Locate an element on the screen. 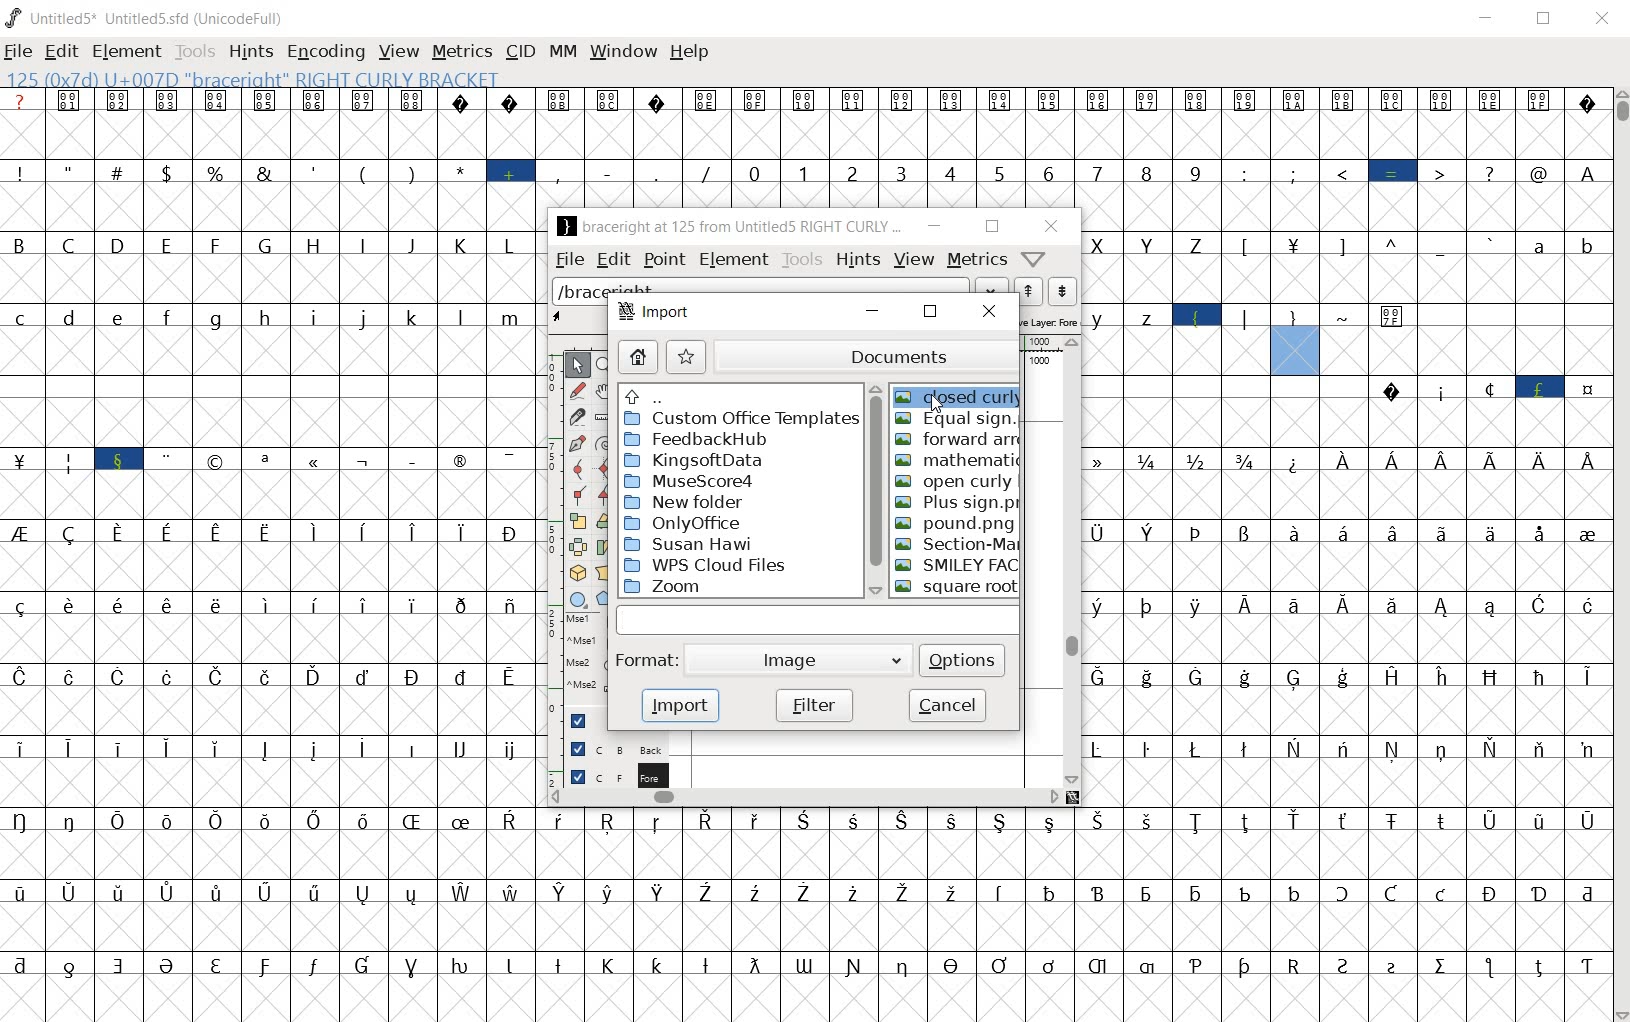  rotate the selection in 3D and project back to plane is located at coordinates (575, 573).